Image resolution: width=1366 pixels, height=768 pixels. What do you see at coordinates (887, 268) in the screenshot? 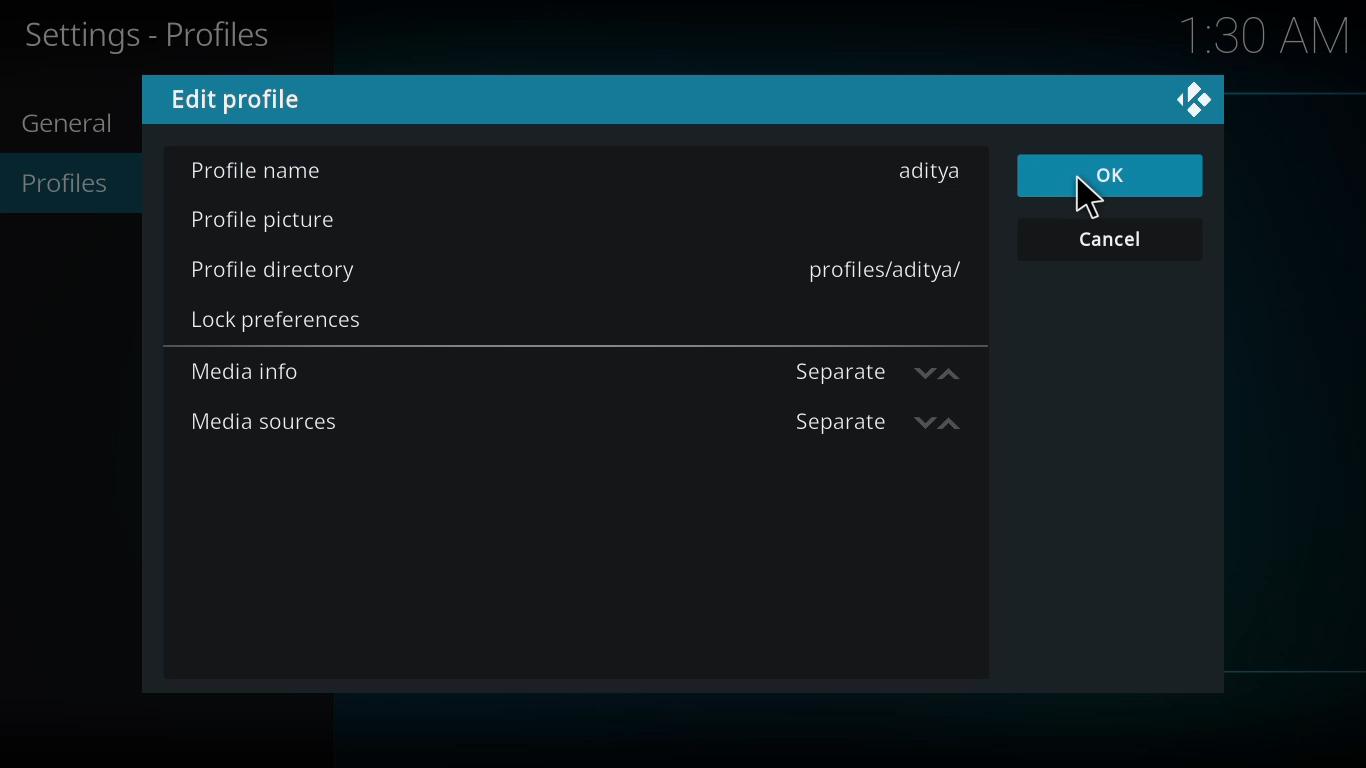
I see `location` at bounding box center [887, 268].